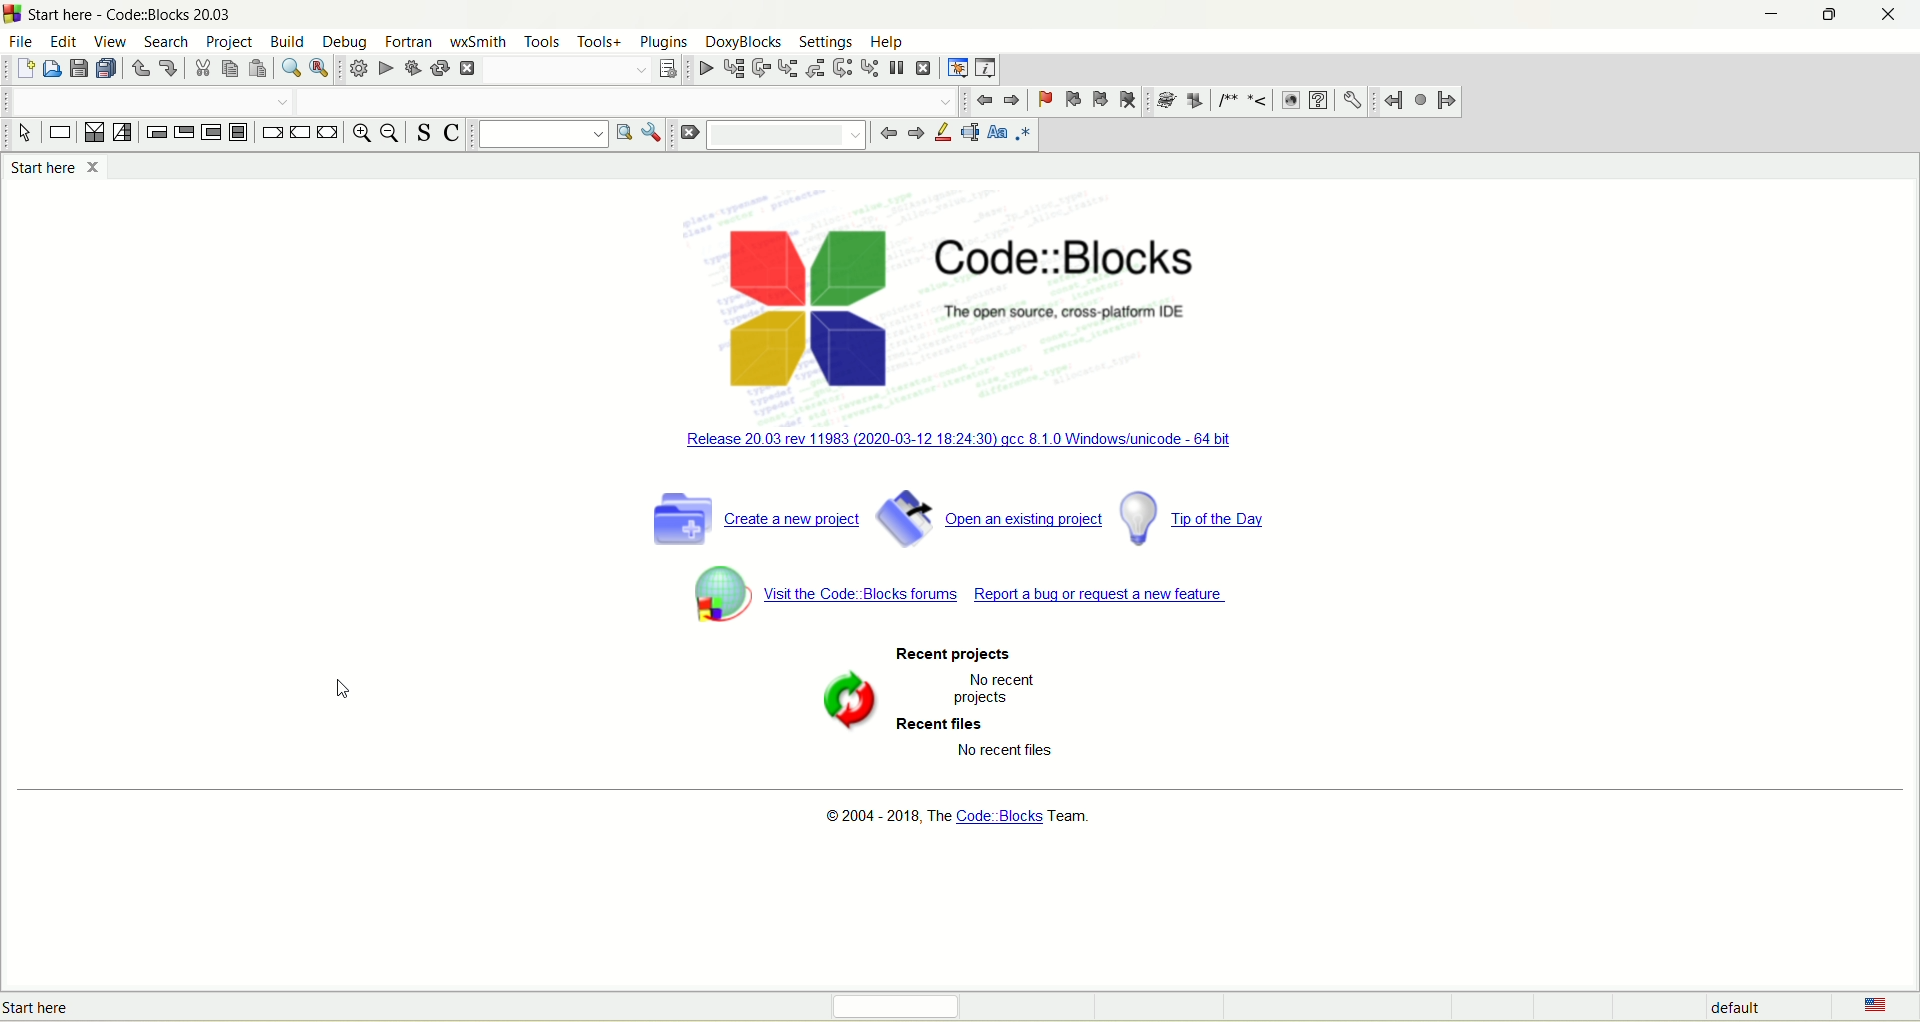 This screenshot has height=1022, width=1920. Describe the element at coordinates (1213, 100) in the screenshot. I see `symbols` at that location.